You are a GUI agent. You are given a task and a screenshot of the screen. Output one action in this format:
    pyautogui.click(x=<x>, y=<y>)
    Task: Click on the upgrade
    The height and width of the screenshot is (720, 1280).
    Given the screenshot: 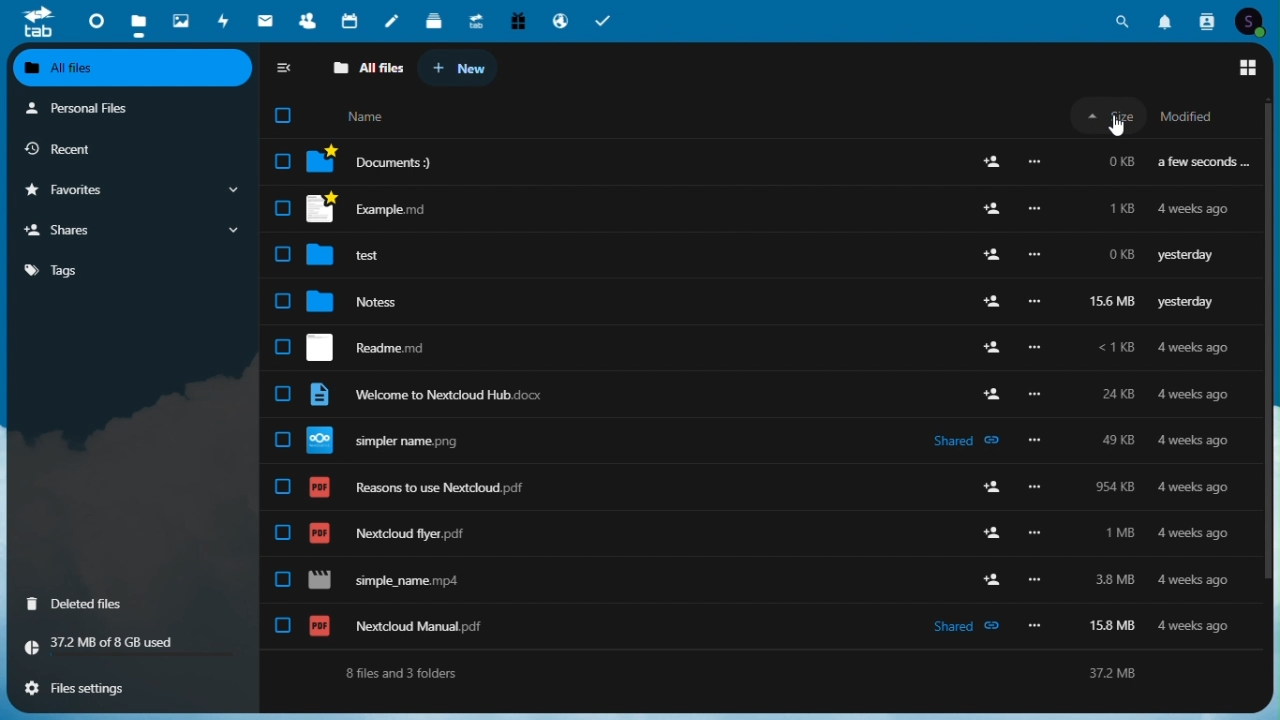 What is the action you would take?
    pyautogui.click(x=477, y=18)
    